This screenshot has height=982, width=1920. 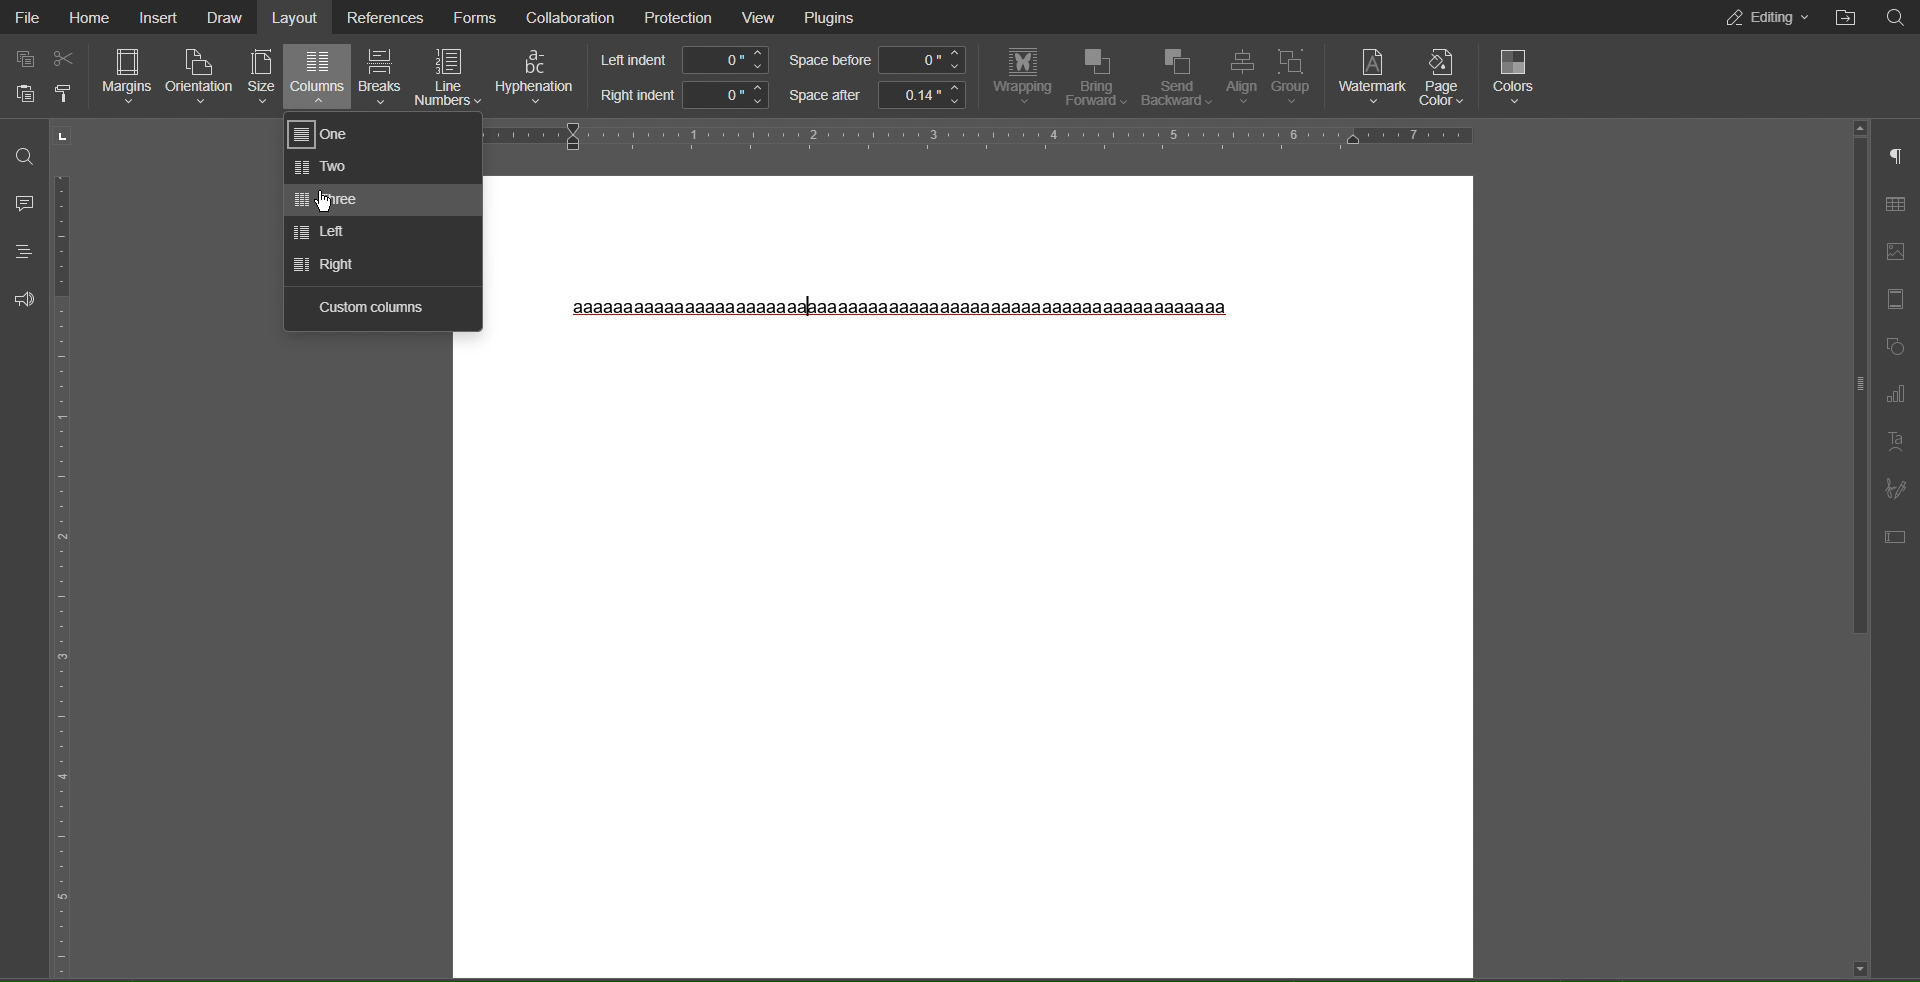 I want to click on cut, so click(x=70, y=56).